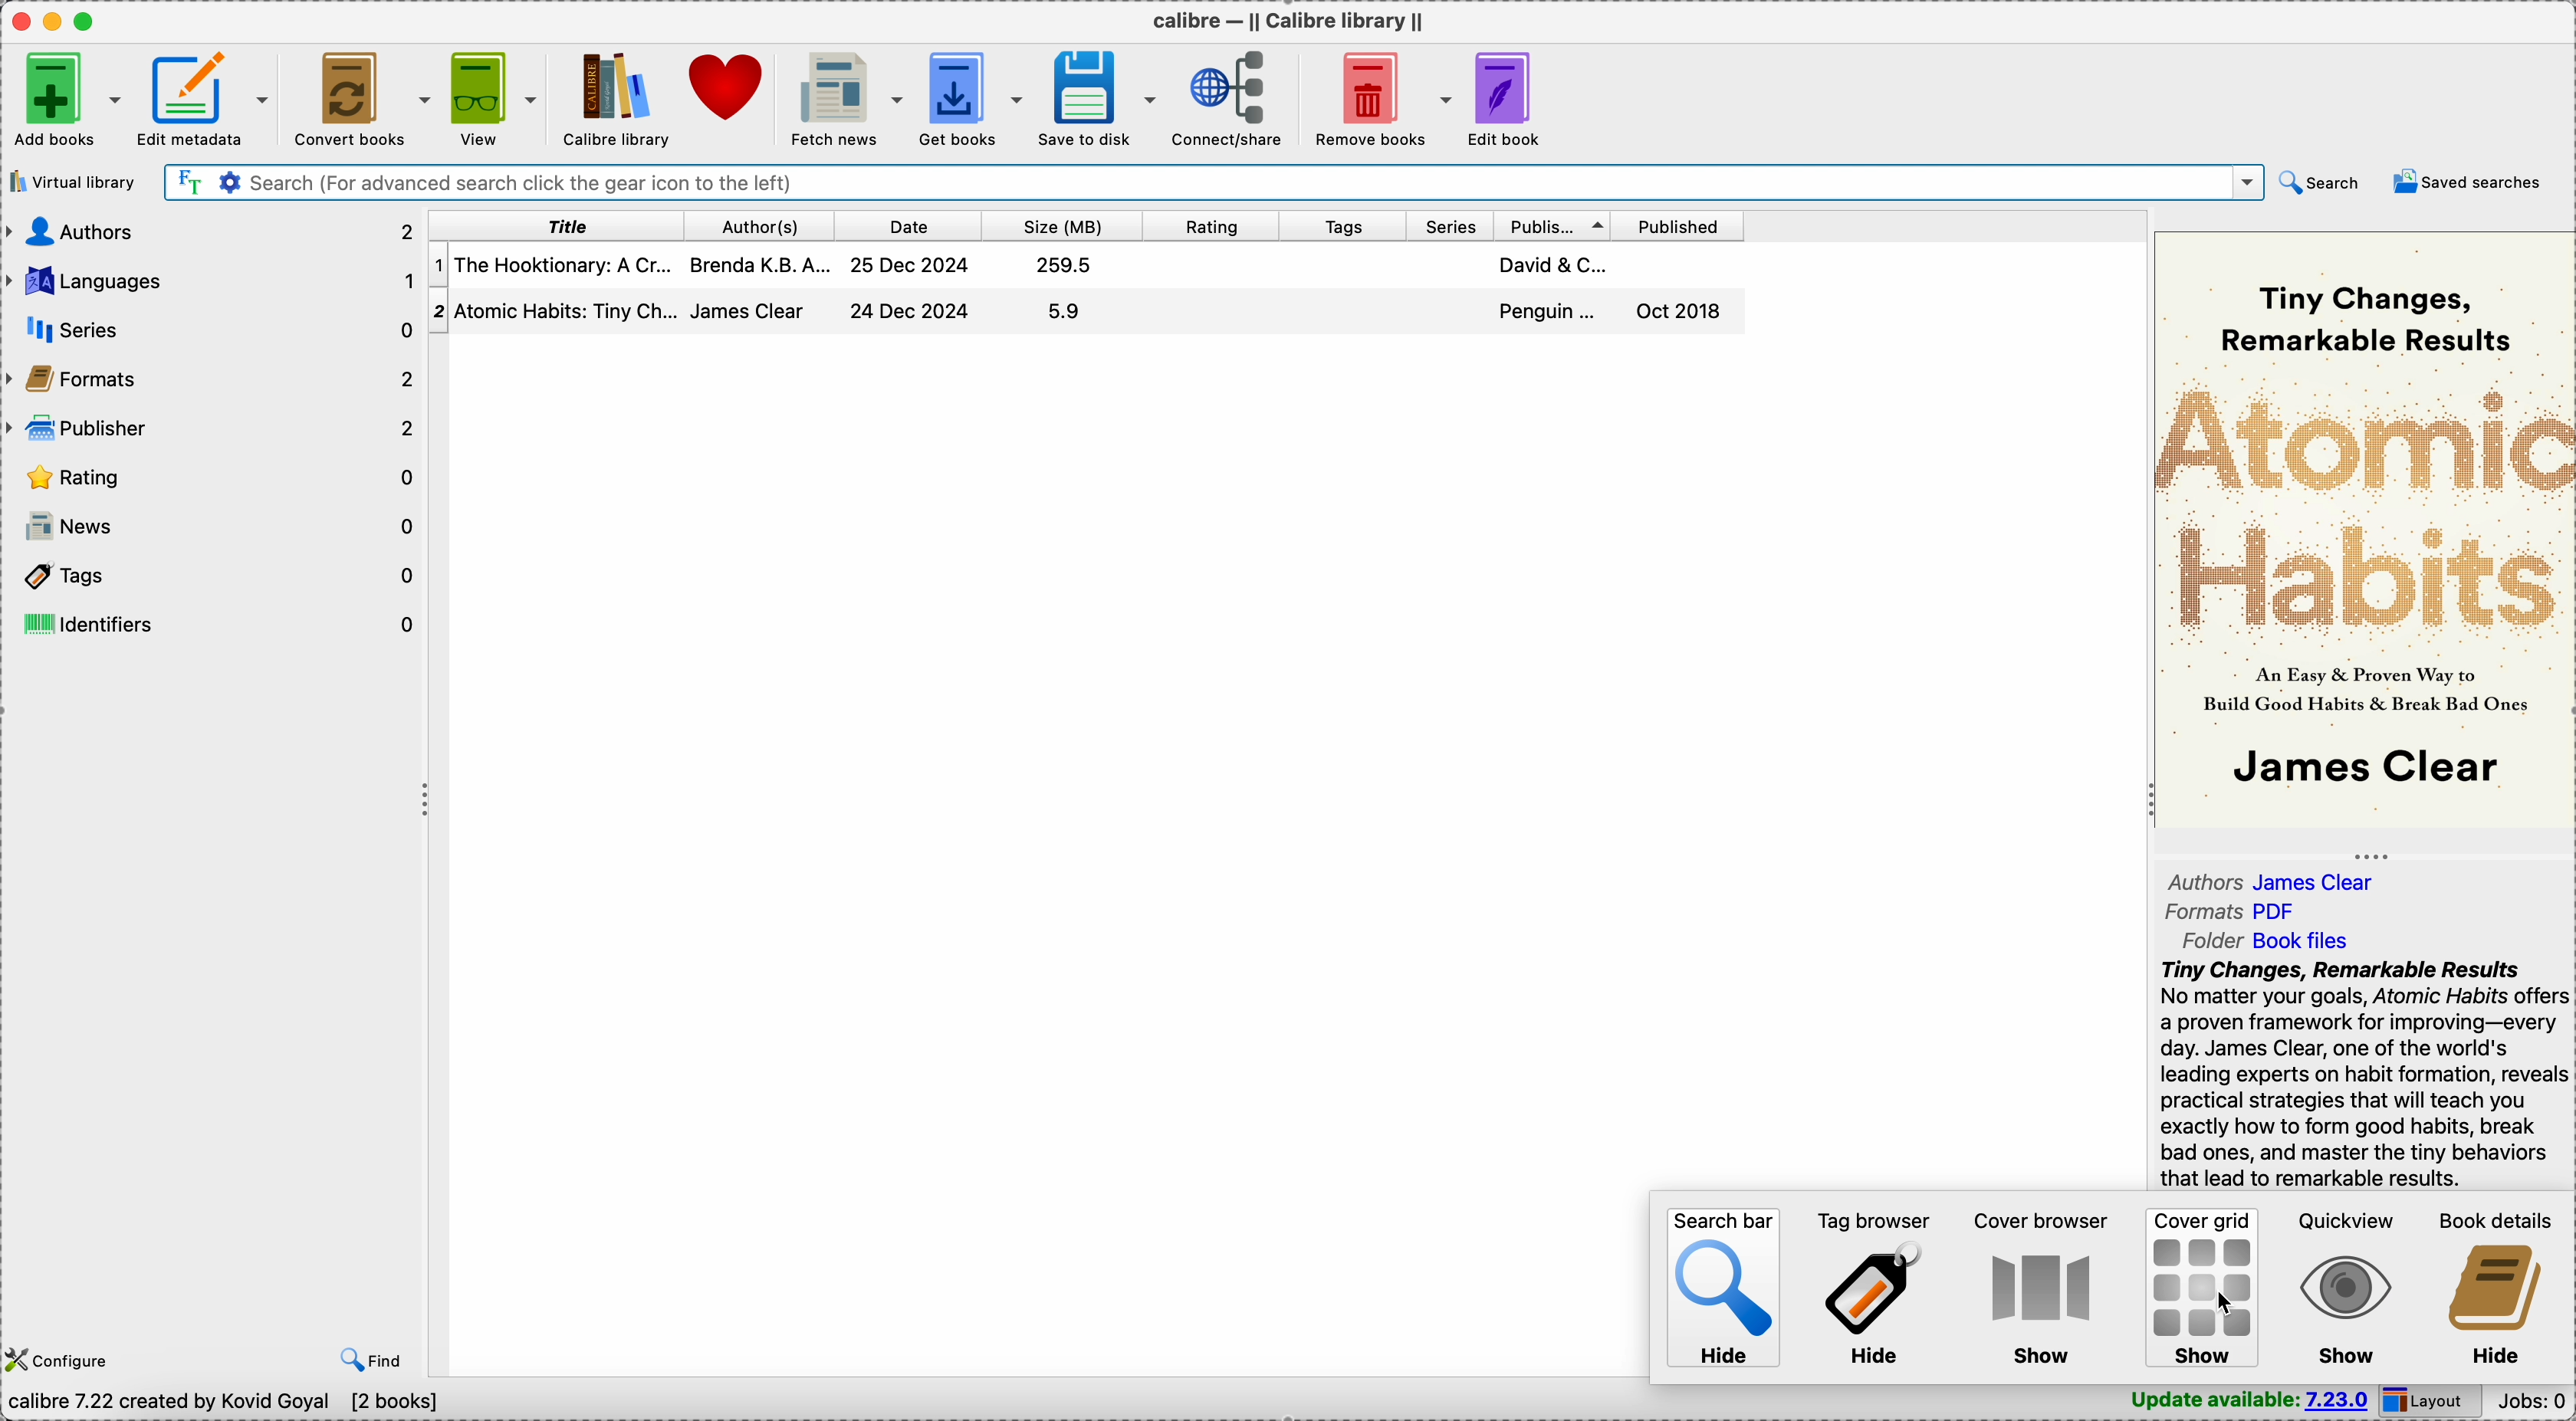 The height and width of the screenshot is (1421, 2576). Describe the element at coordinates (1552, 225) in the screenshot. I see `publisher` at that location.